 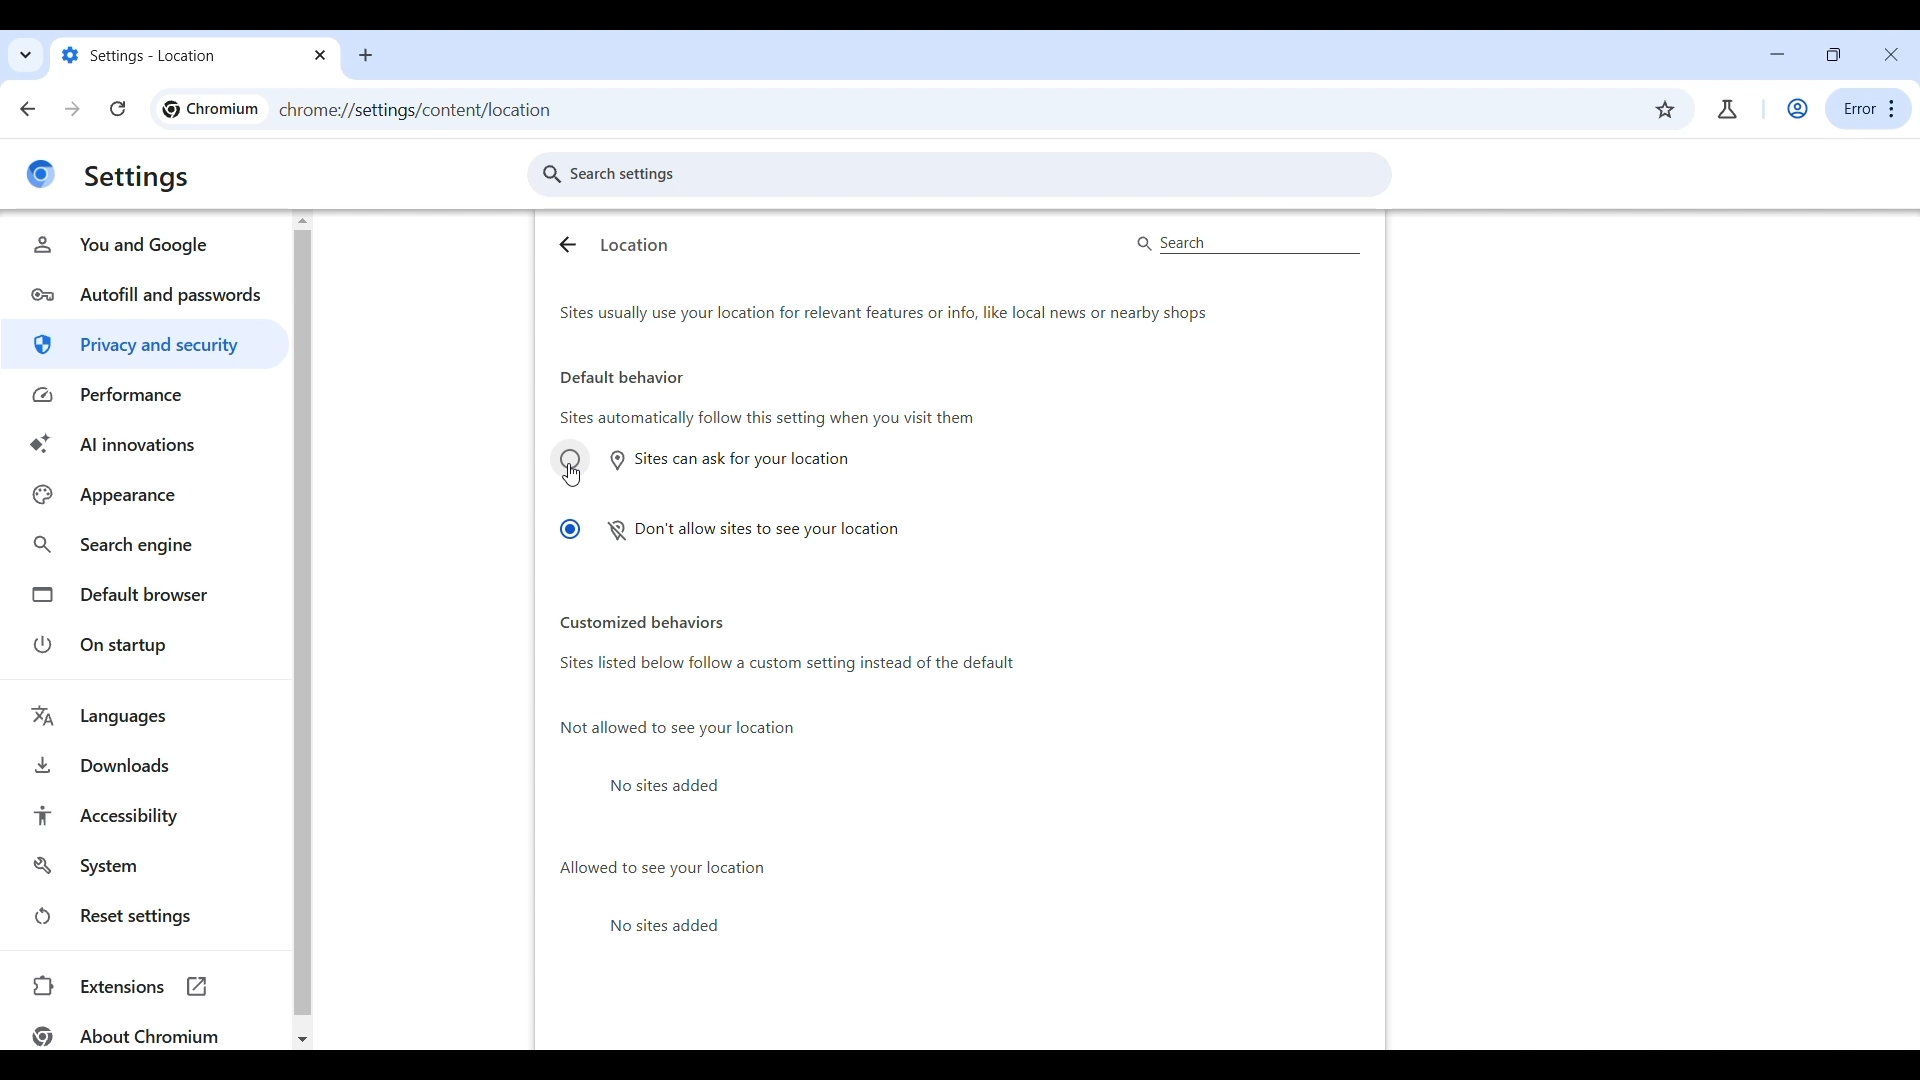 What do you see at coordinates (1909, 219) in the screenshot?
I see `Quick slide to top` at bounding box center [1909, 219].